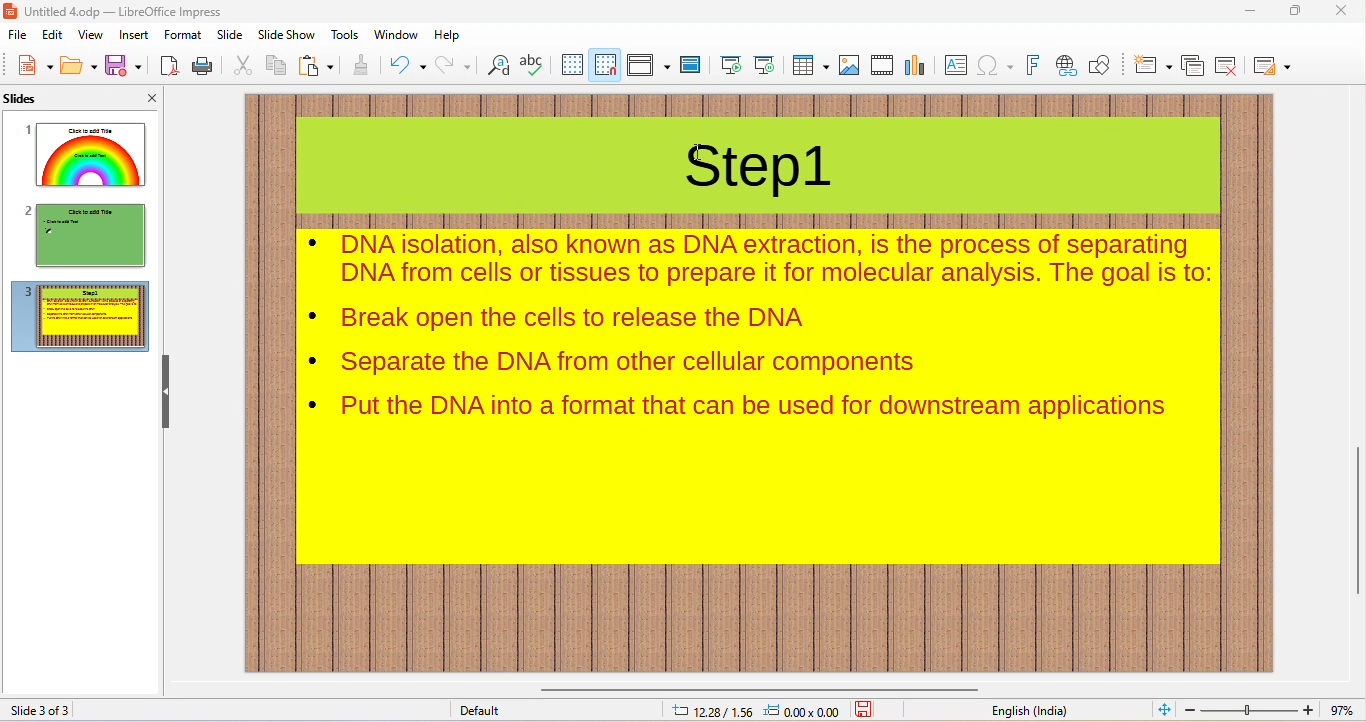 This screenshot has height=722, width=1366. I want to click on view, so click(94, 36).